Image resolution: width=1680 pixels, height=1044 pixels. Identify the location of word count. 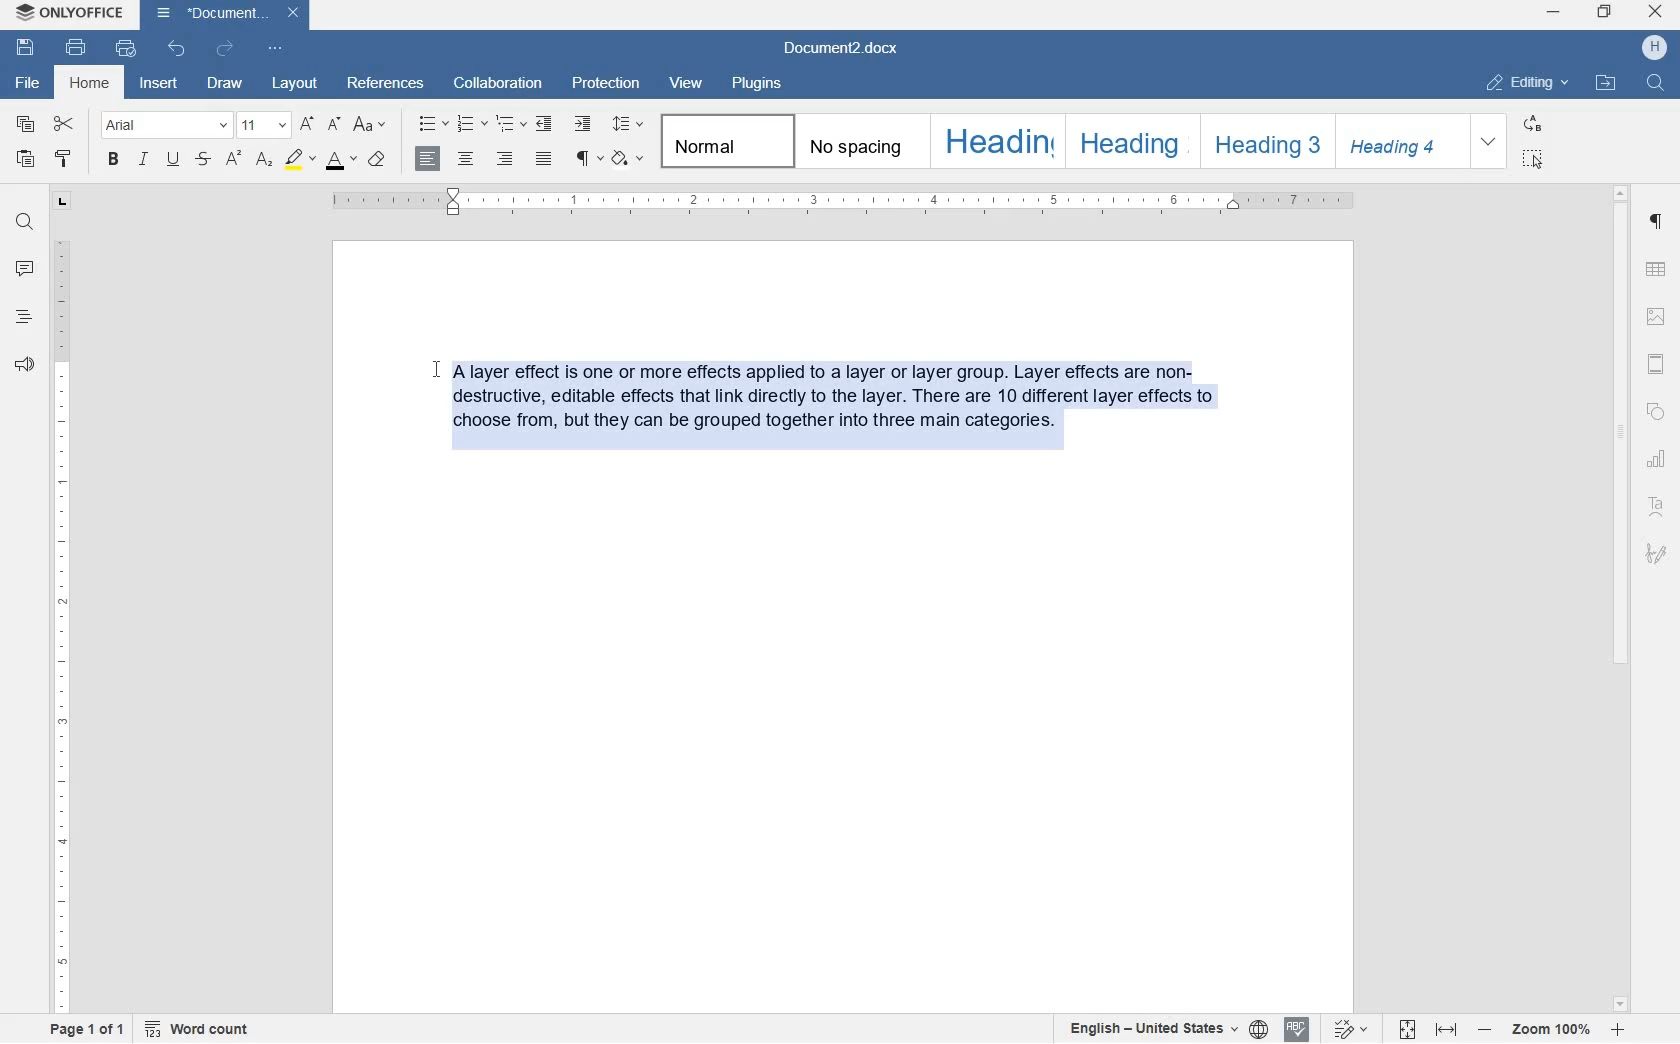
(197, 1030).